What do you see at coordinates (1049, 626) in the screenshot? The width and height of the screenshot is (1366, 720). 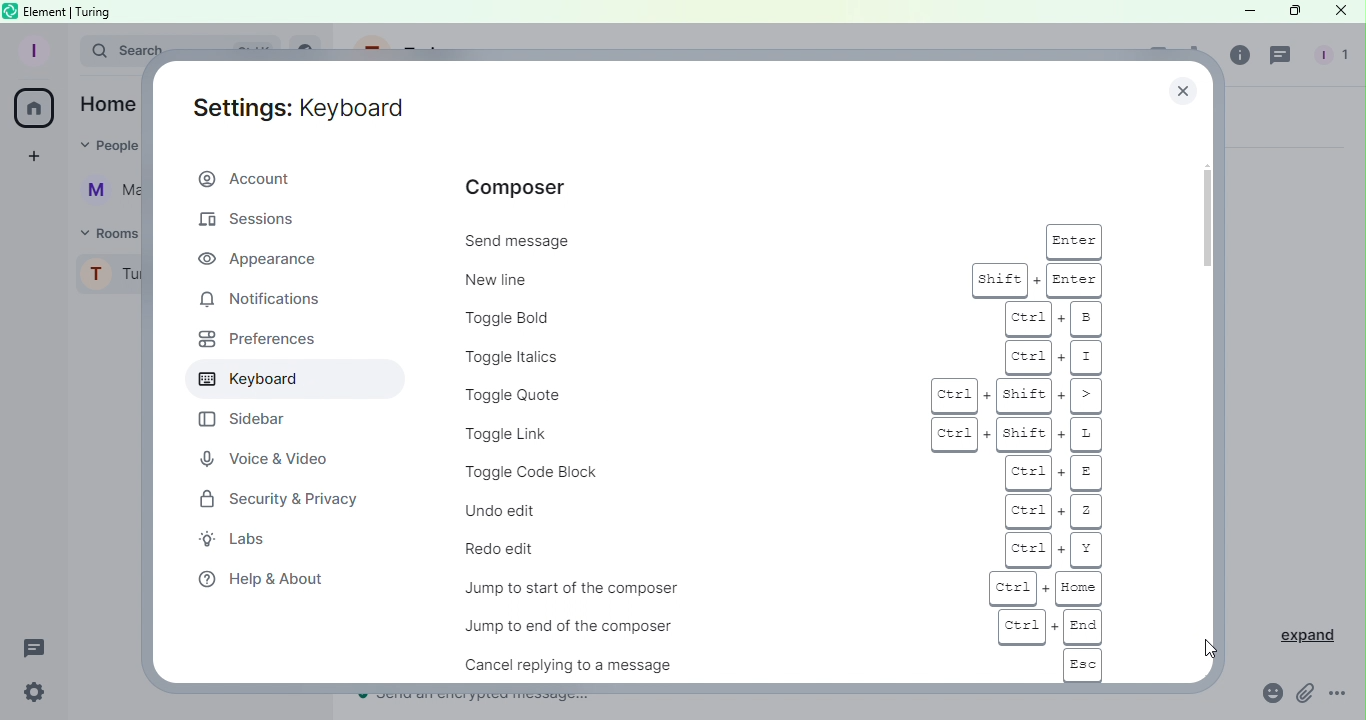 I see `ctrl + end` at bounding box center [1049, 626].